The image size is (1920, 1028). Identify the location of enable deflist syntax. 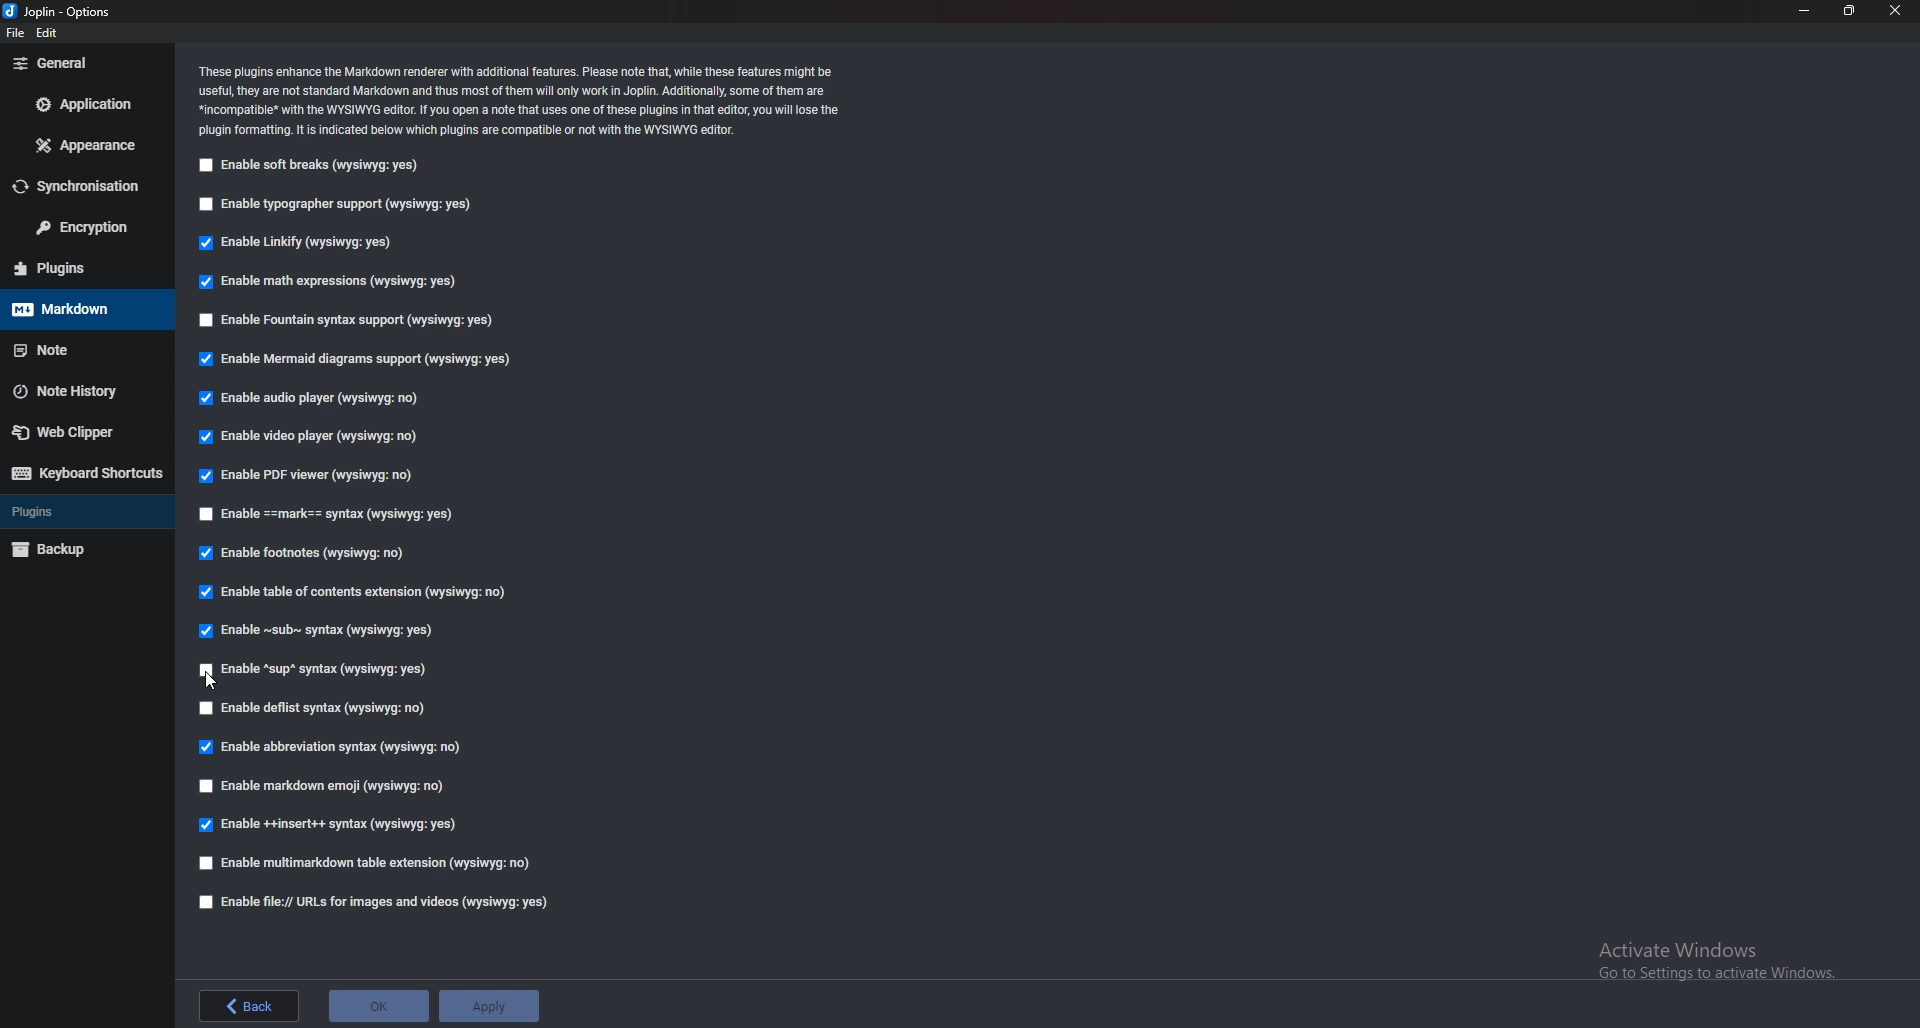
(317, 709).